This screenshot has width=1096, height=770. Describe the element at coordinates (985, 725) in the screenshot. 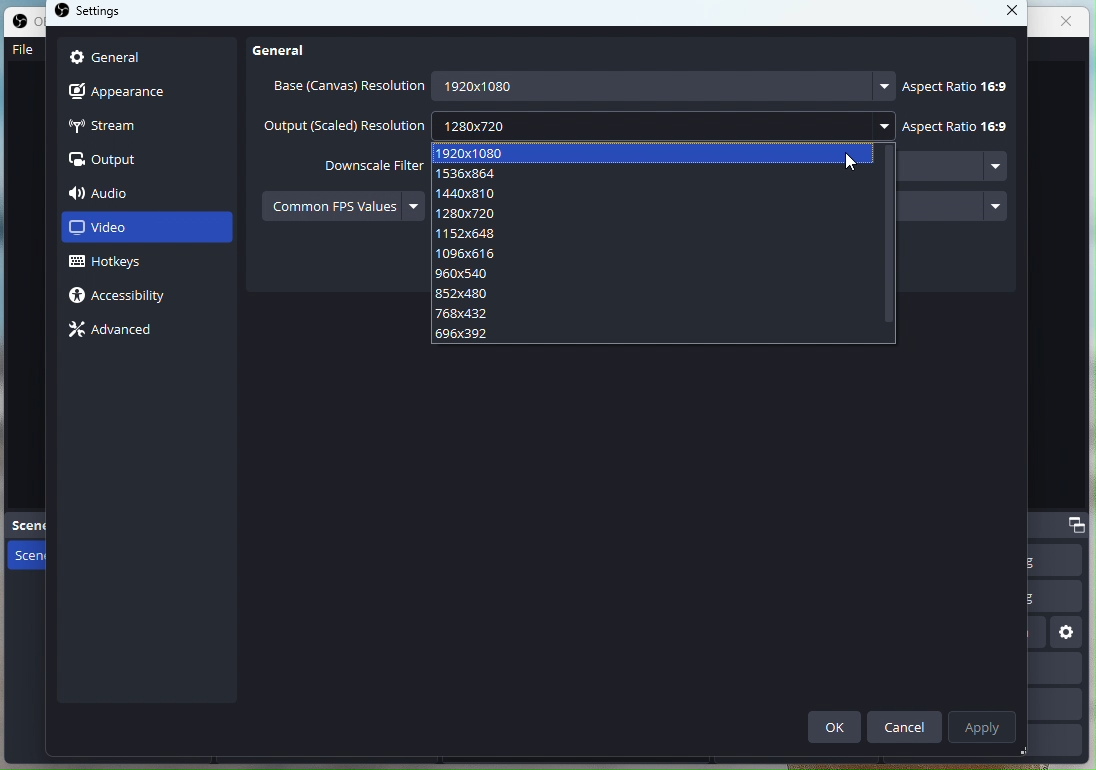

I see `Apply` at that location.